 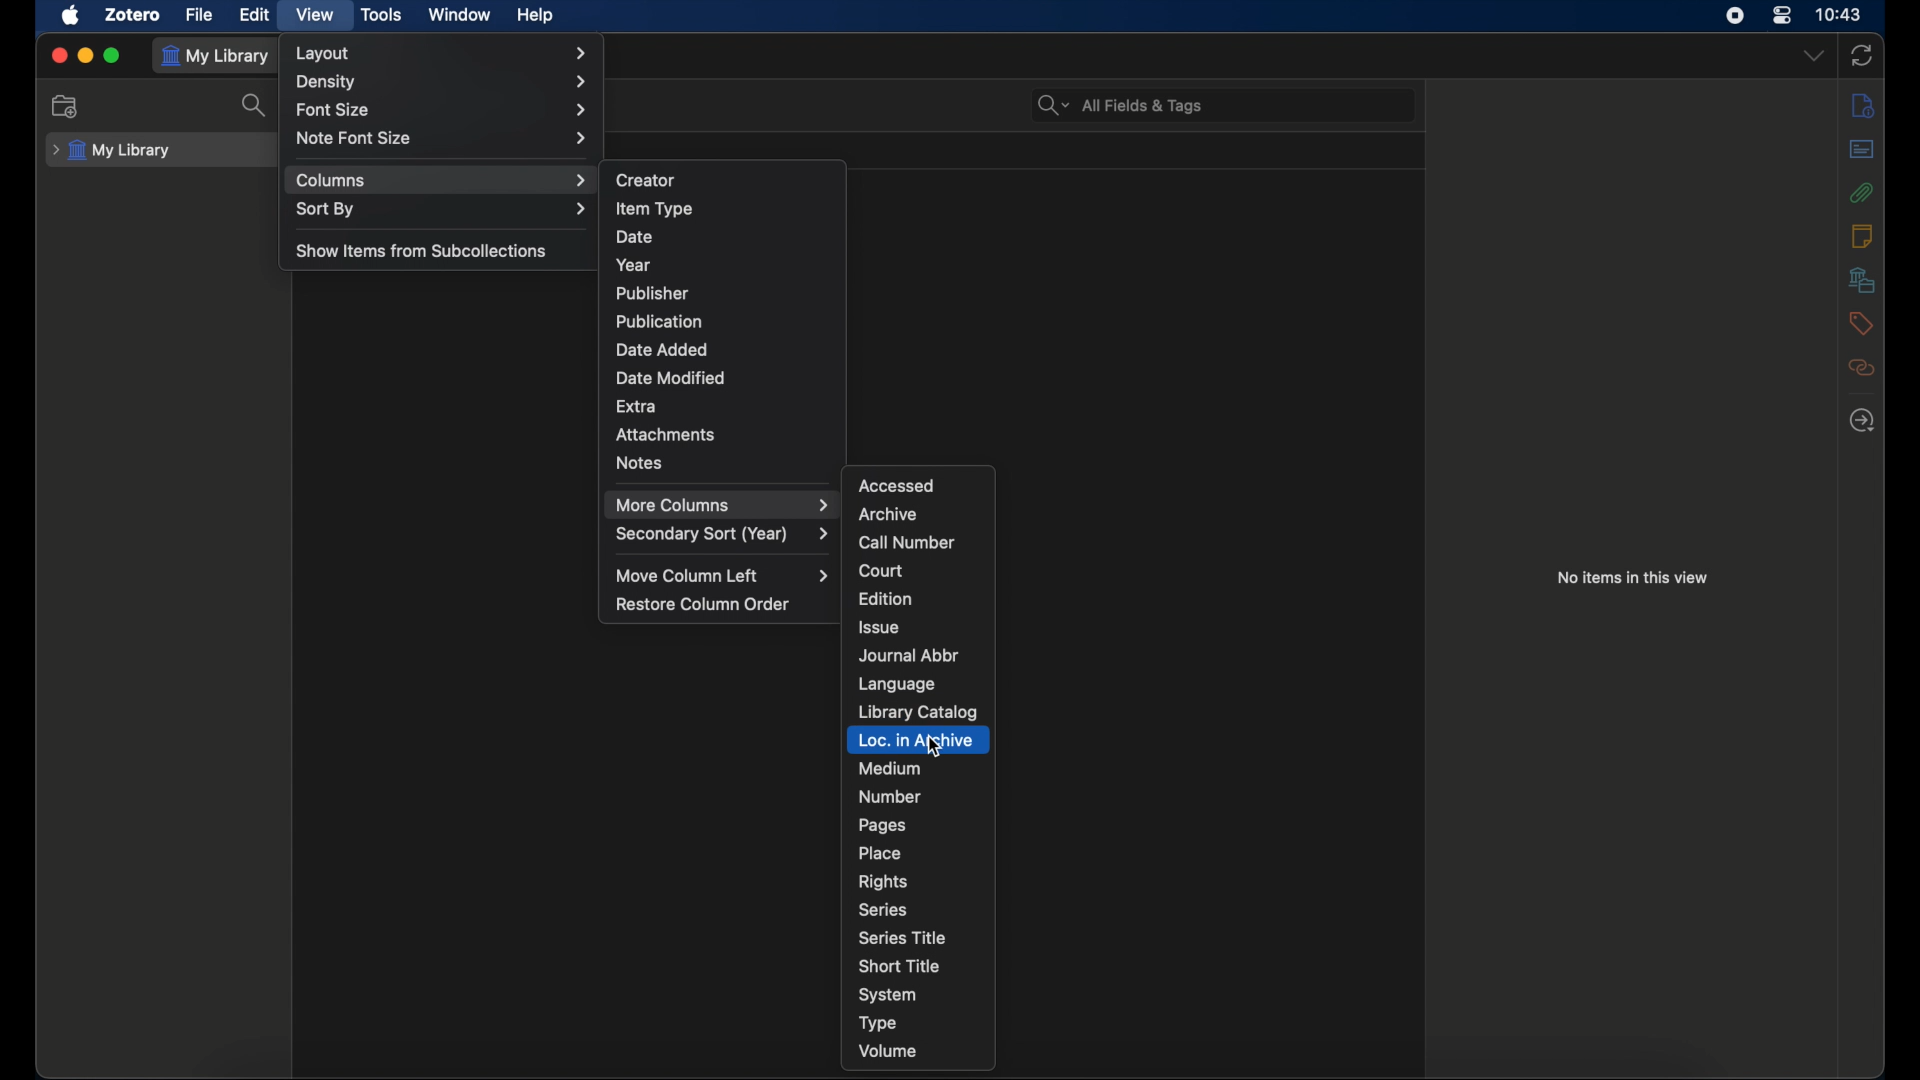 I want to click on font size, so click(x=442, y=111).